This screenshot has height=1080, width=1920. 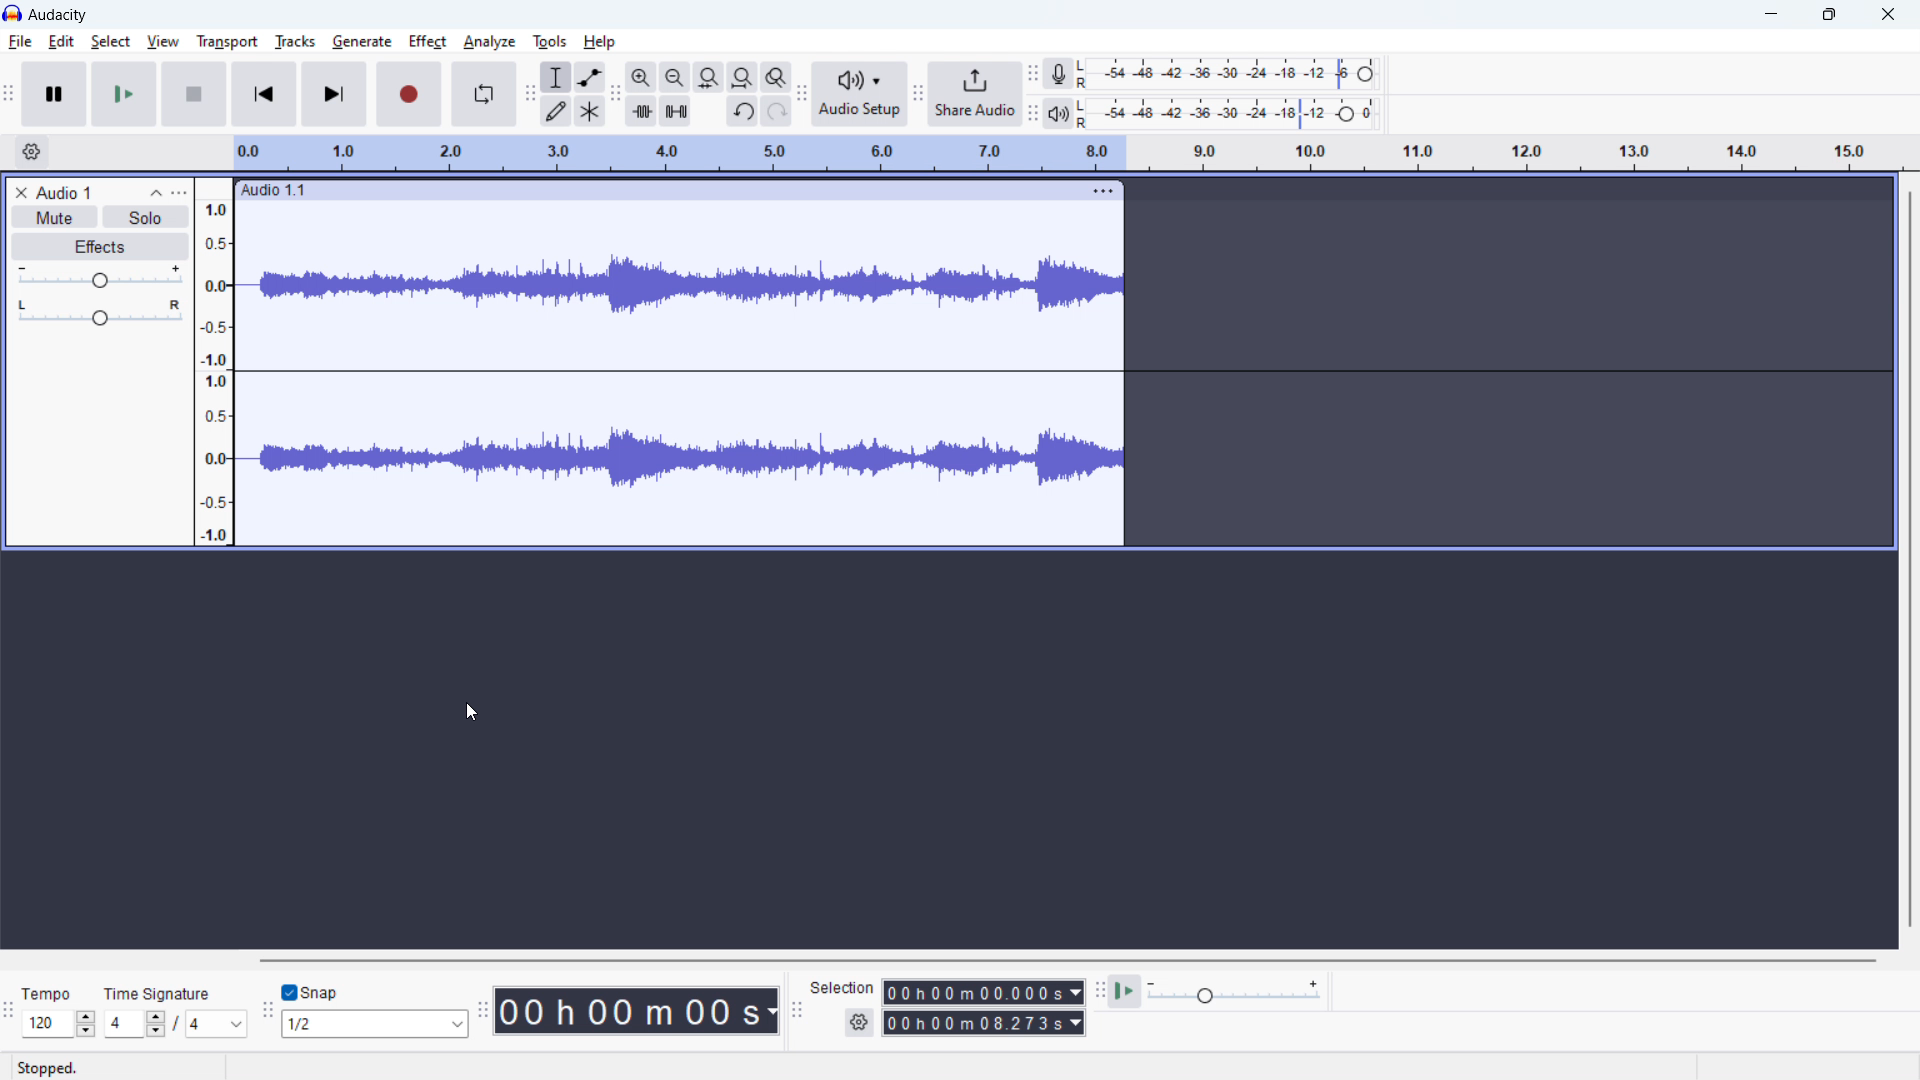 What do you see at coordinates (983, 992) in the screenshot?
I see `start time` at bounding box center [983, 992].